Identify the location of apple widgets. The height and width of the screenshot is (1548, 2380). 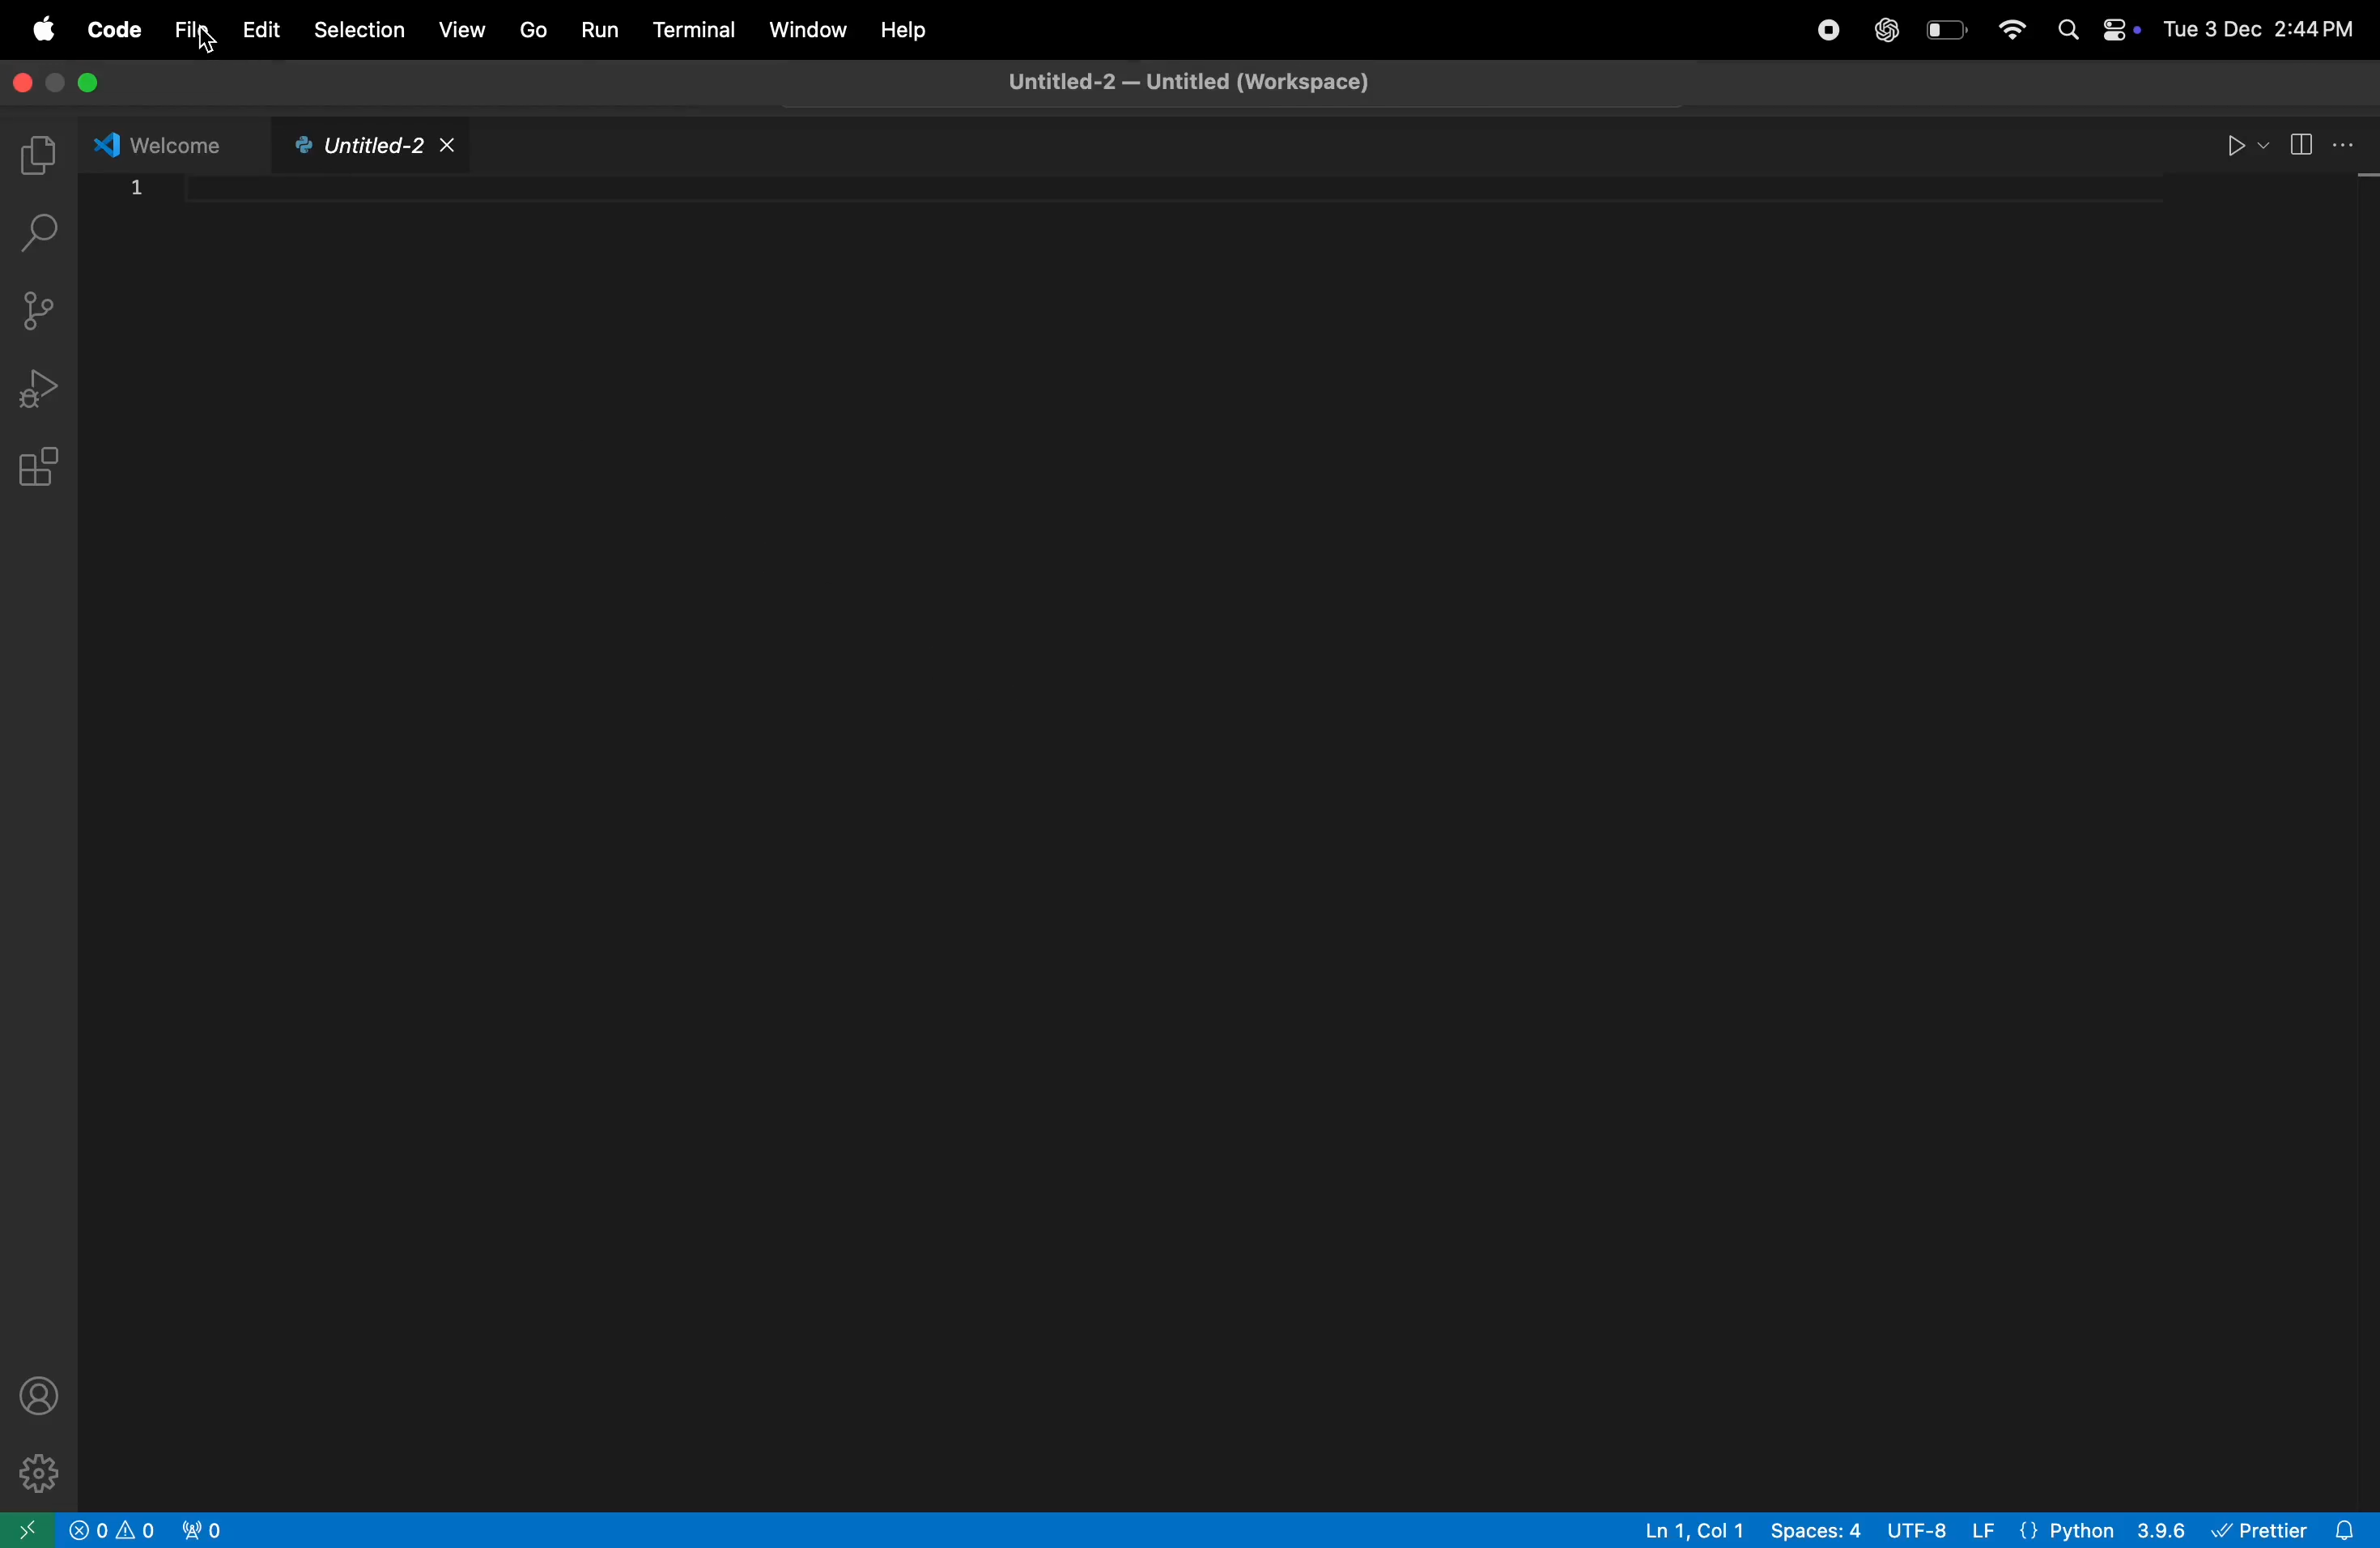
(2092, 27).